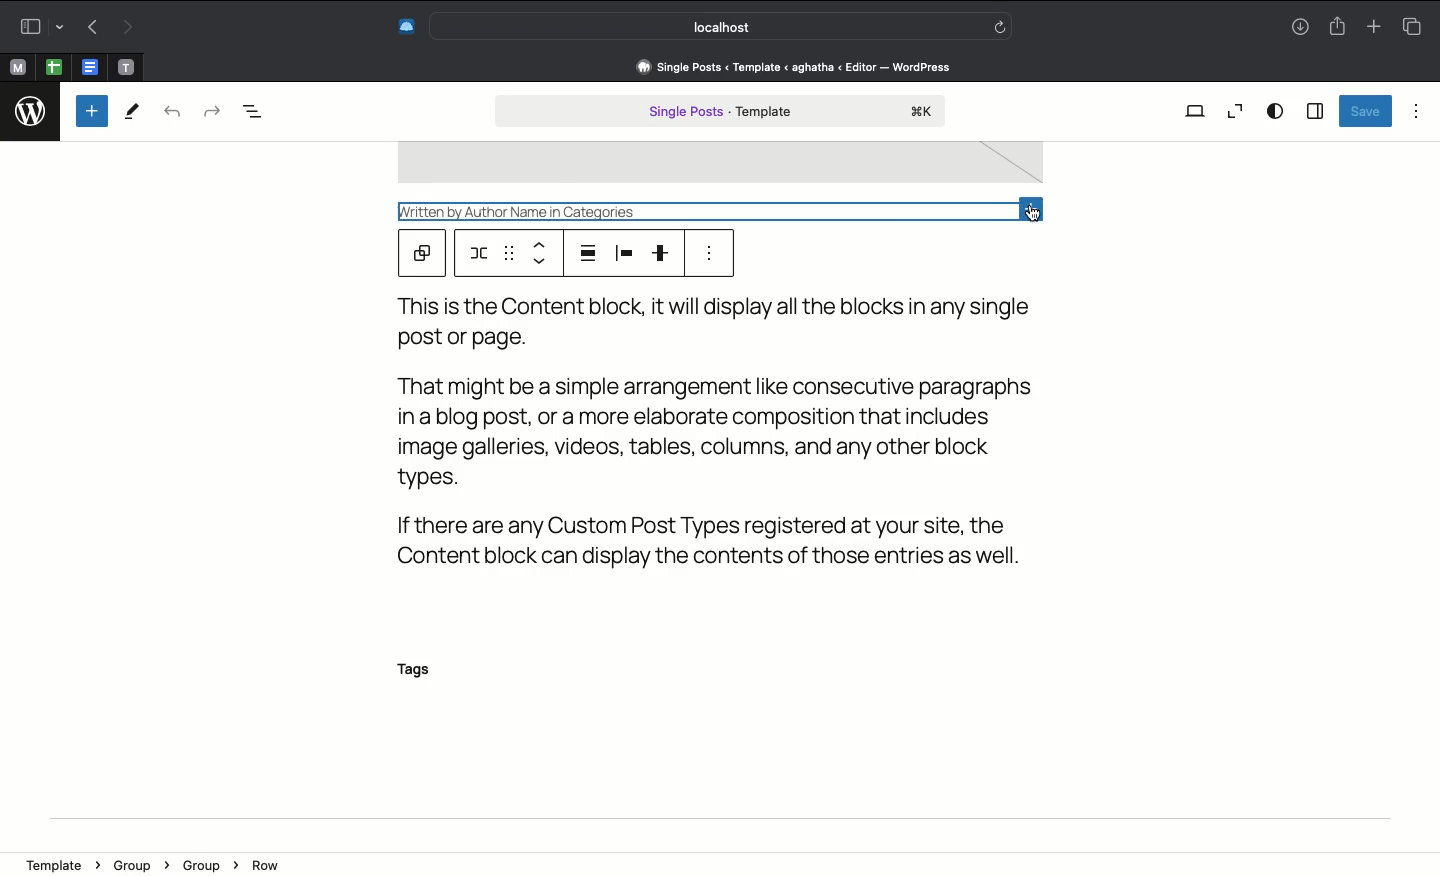 The height and width of the screenshot is (876, 1440). Describe the element at coordinates (1297, 28) in the screenshot. I see `Download` at that location.